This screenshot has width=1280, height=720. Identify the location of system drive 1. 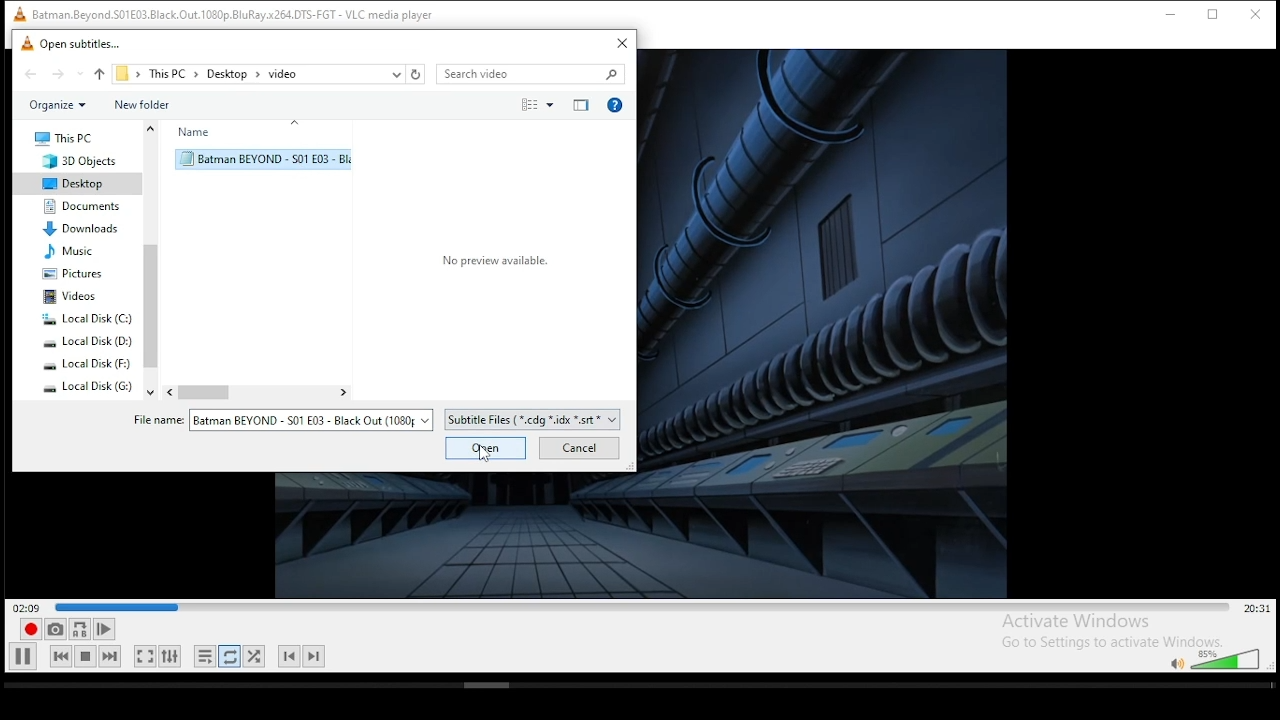
(86, 320).